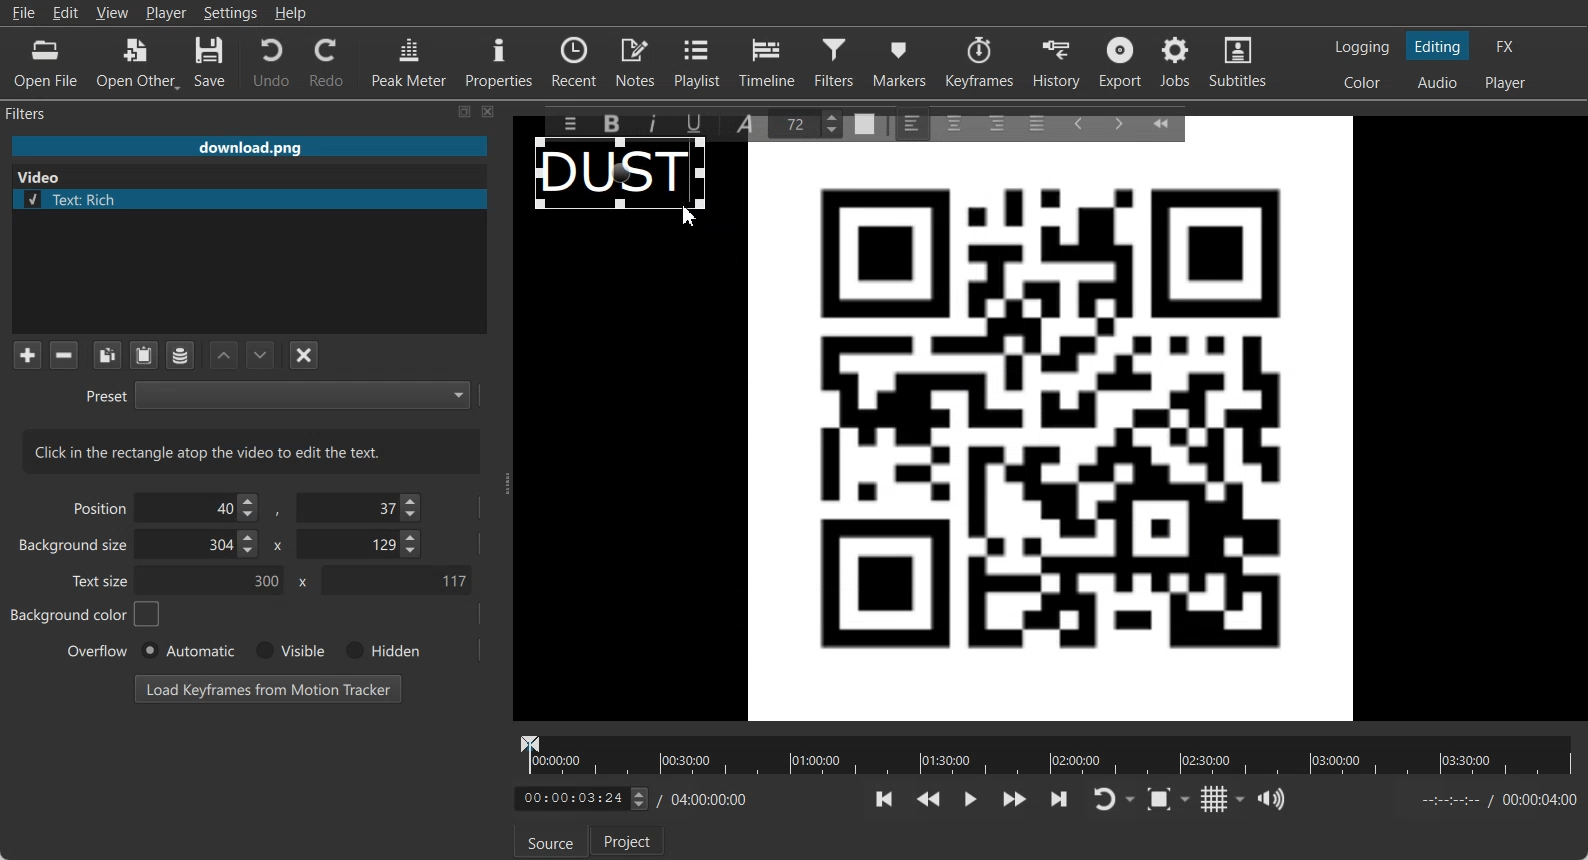 The image size is (1588, 860). What do you see at coordinates (768, 61) in the screenshot?
I see `Timeline` at bounding box center [768, 61].